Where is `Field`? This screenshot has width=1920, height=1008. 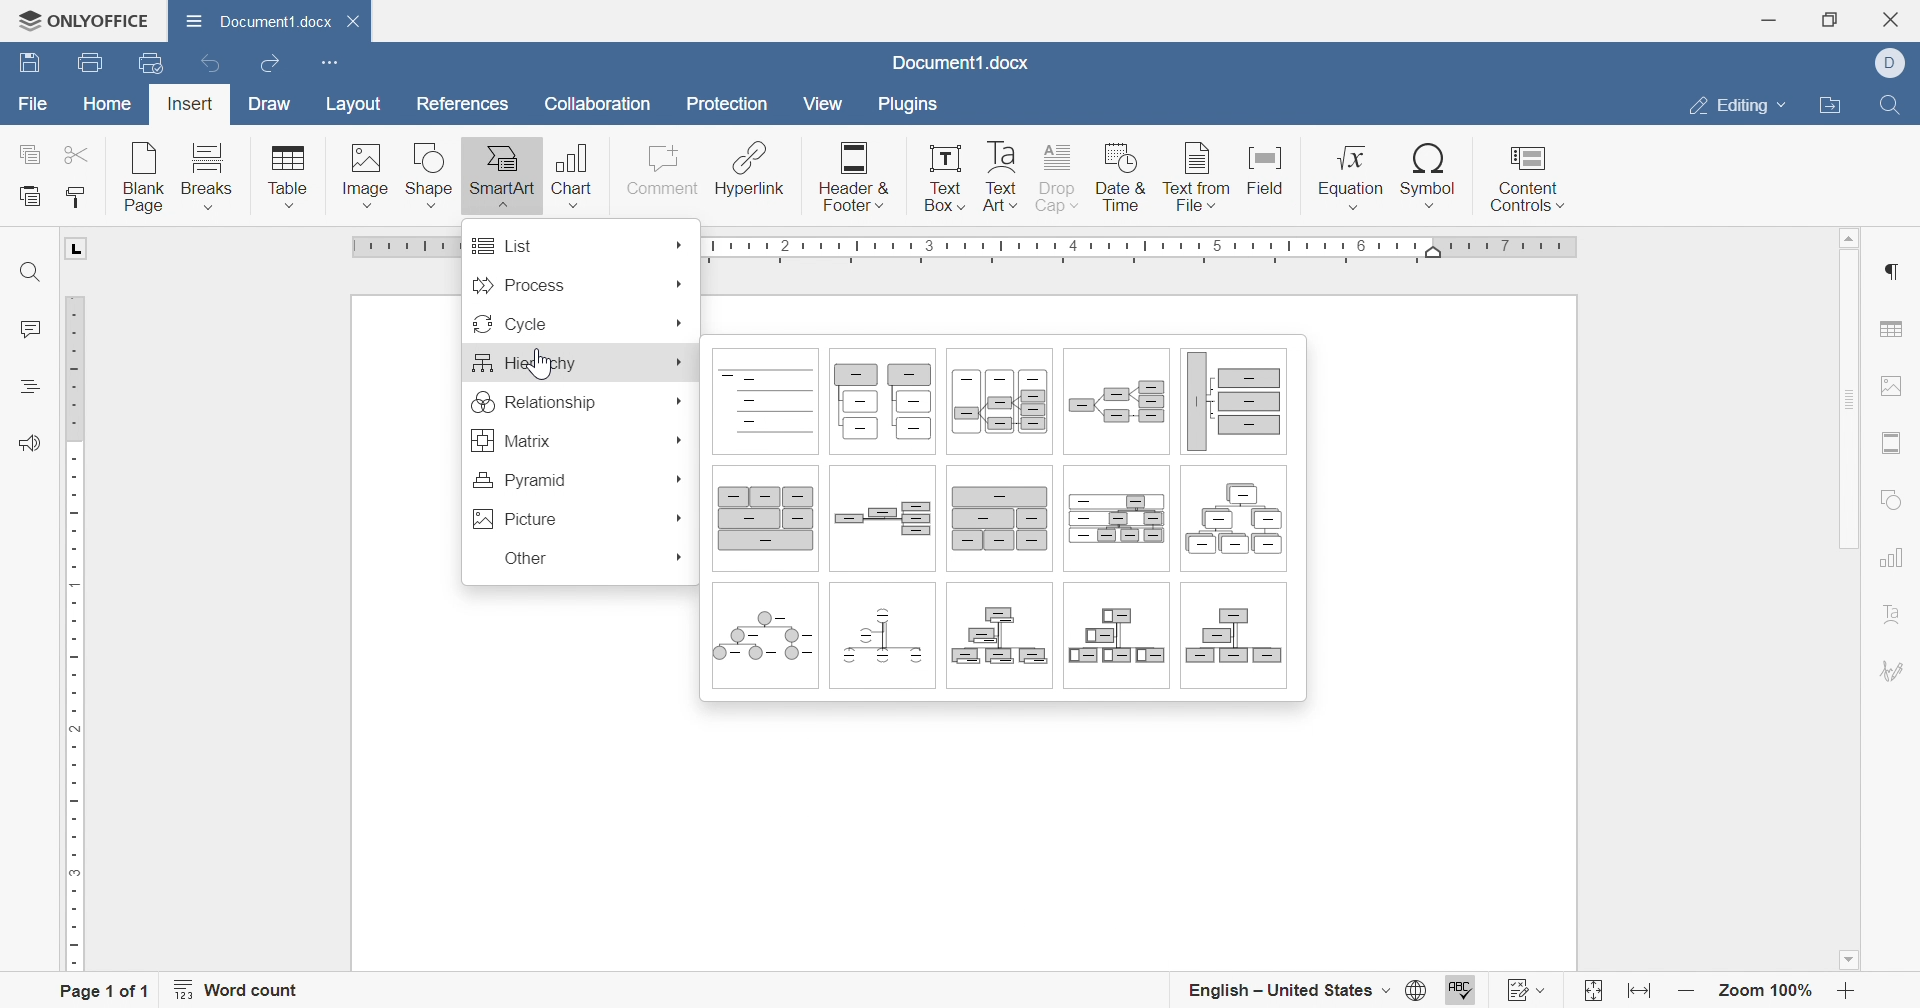
Field is located at coordinates (1267, 176).